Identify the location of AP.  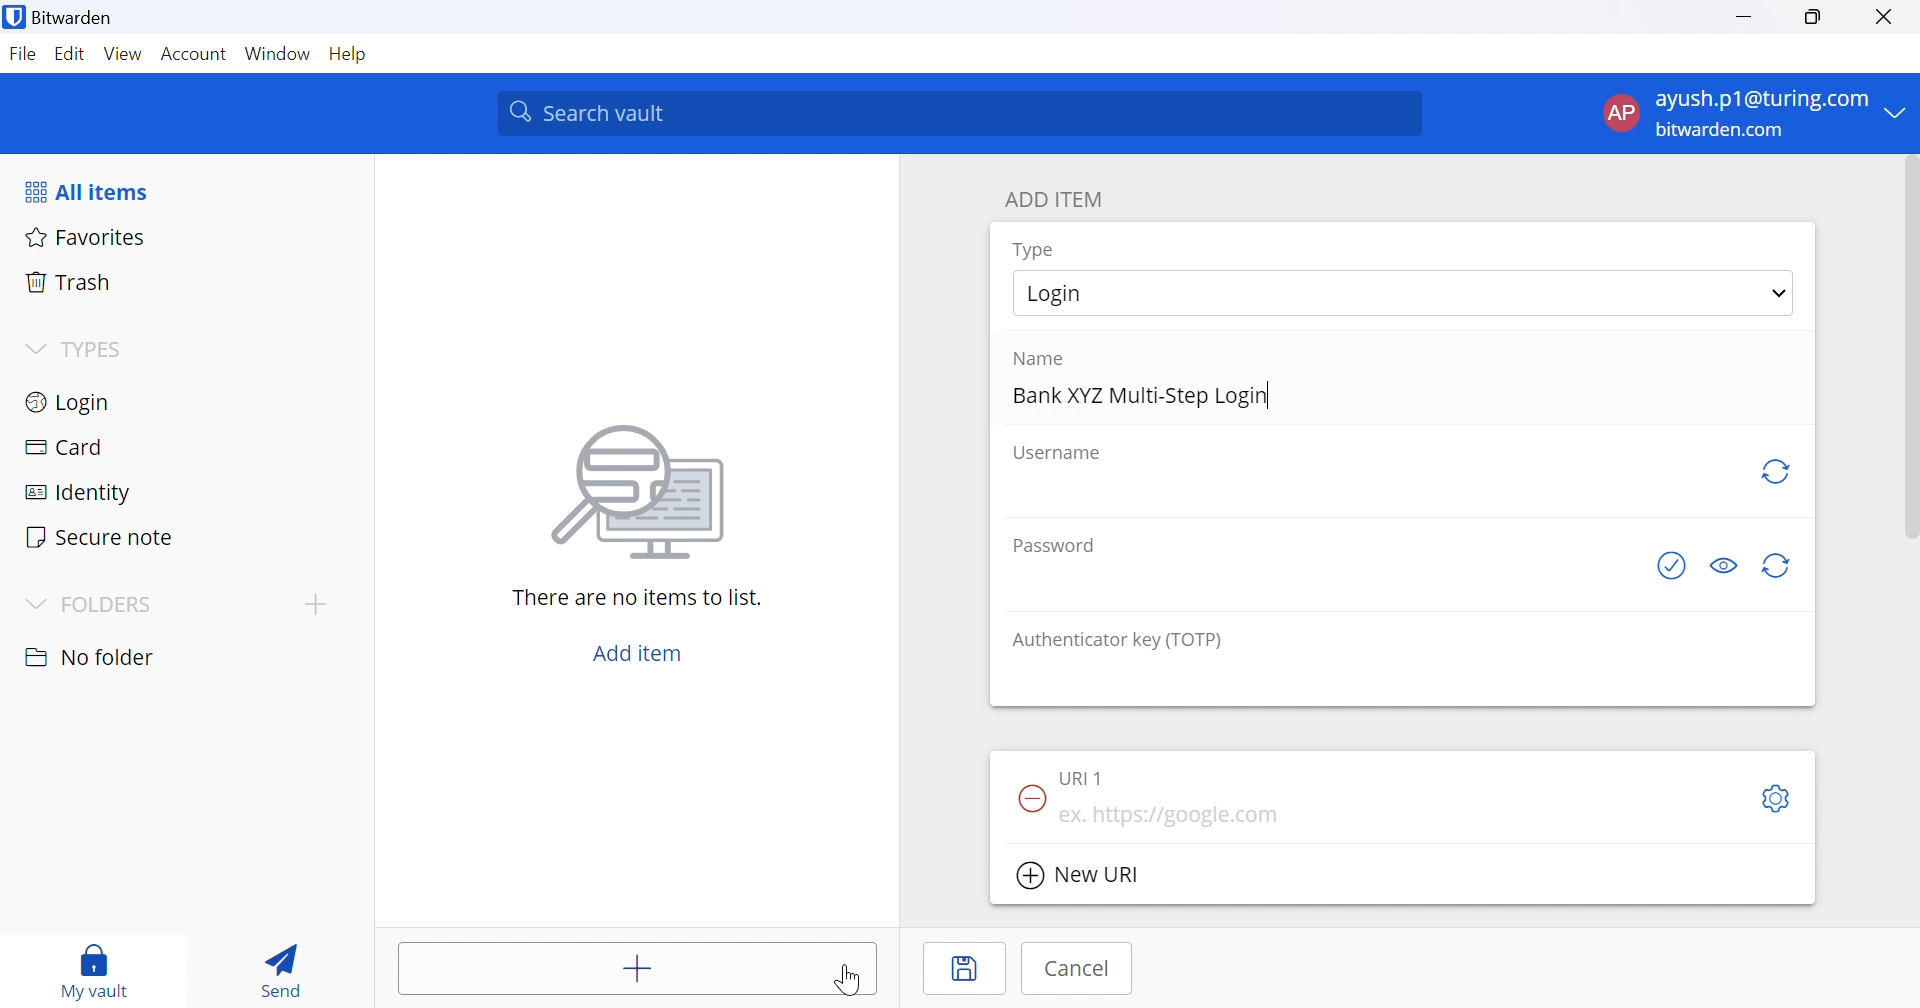
(1619, 112).